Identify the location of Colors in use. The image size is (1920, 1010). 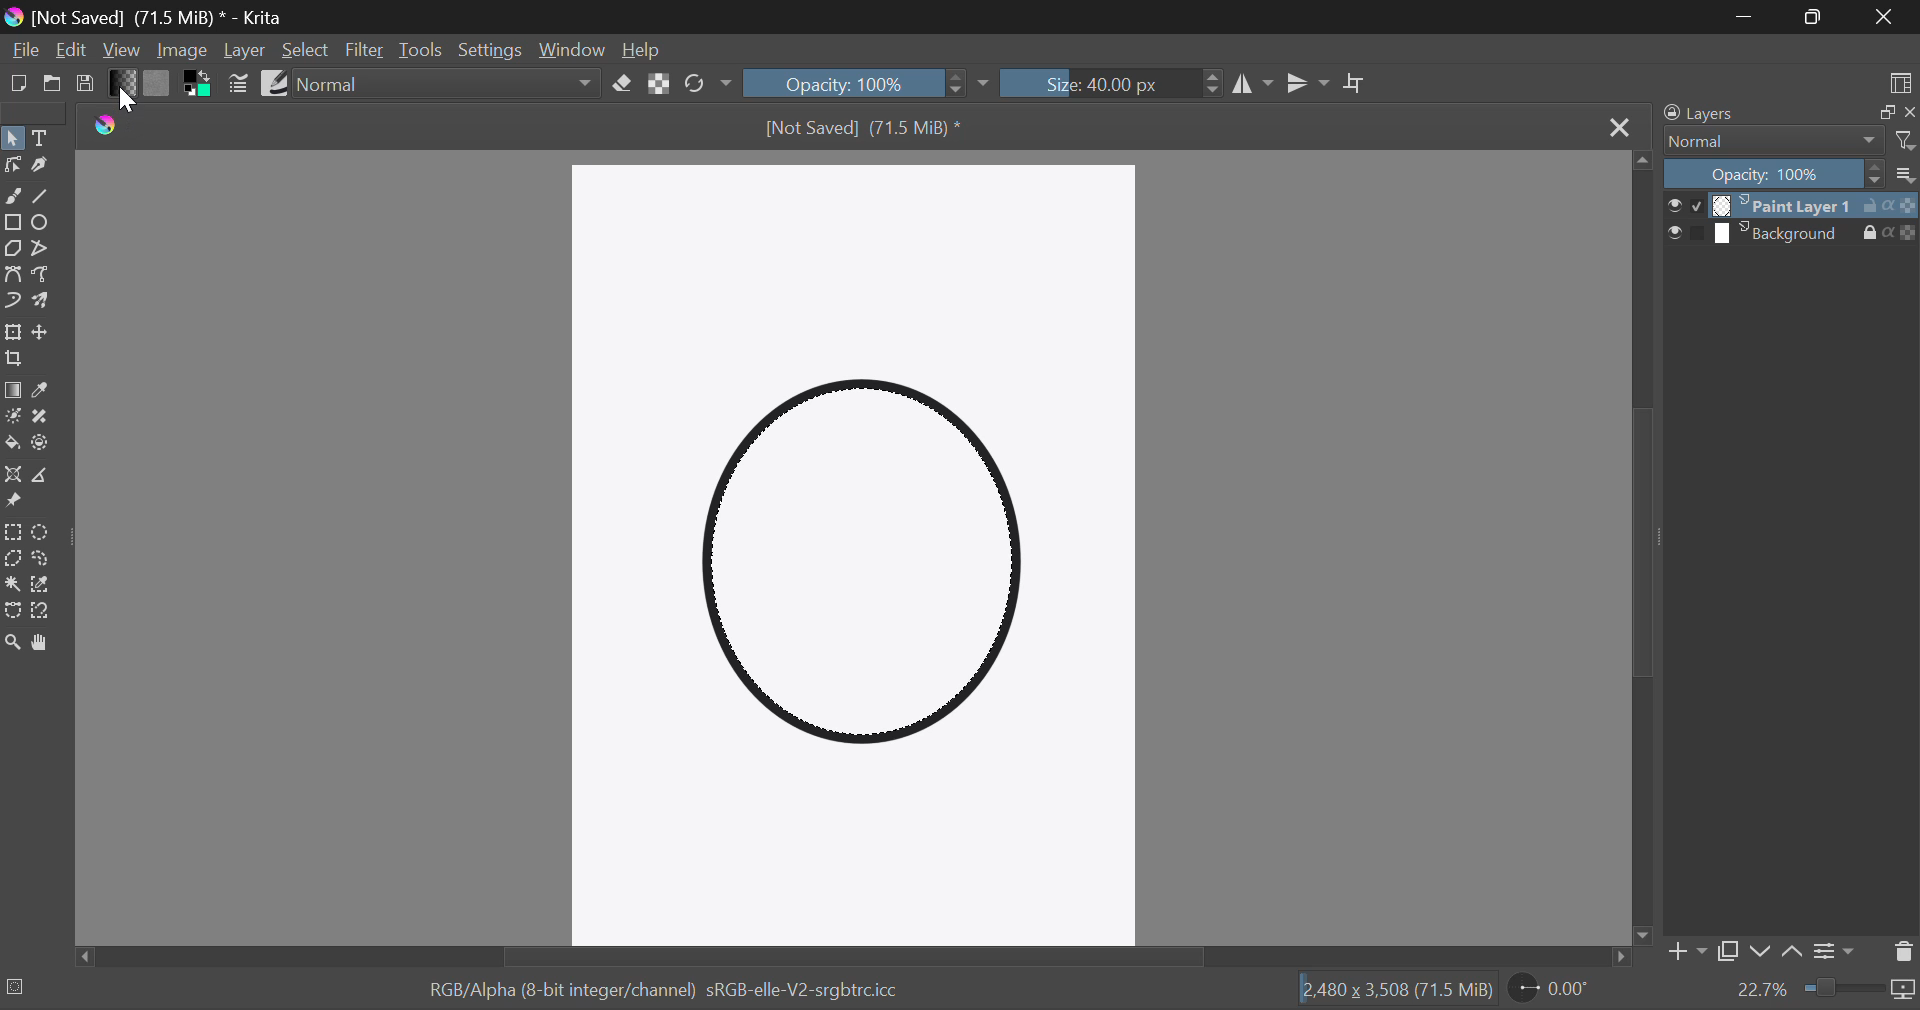
(198, 85).